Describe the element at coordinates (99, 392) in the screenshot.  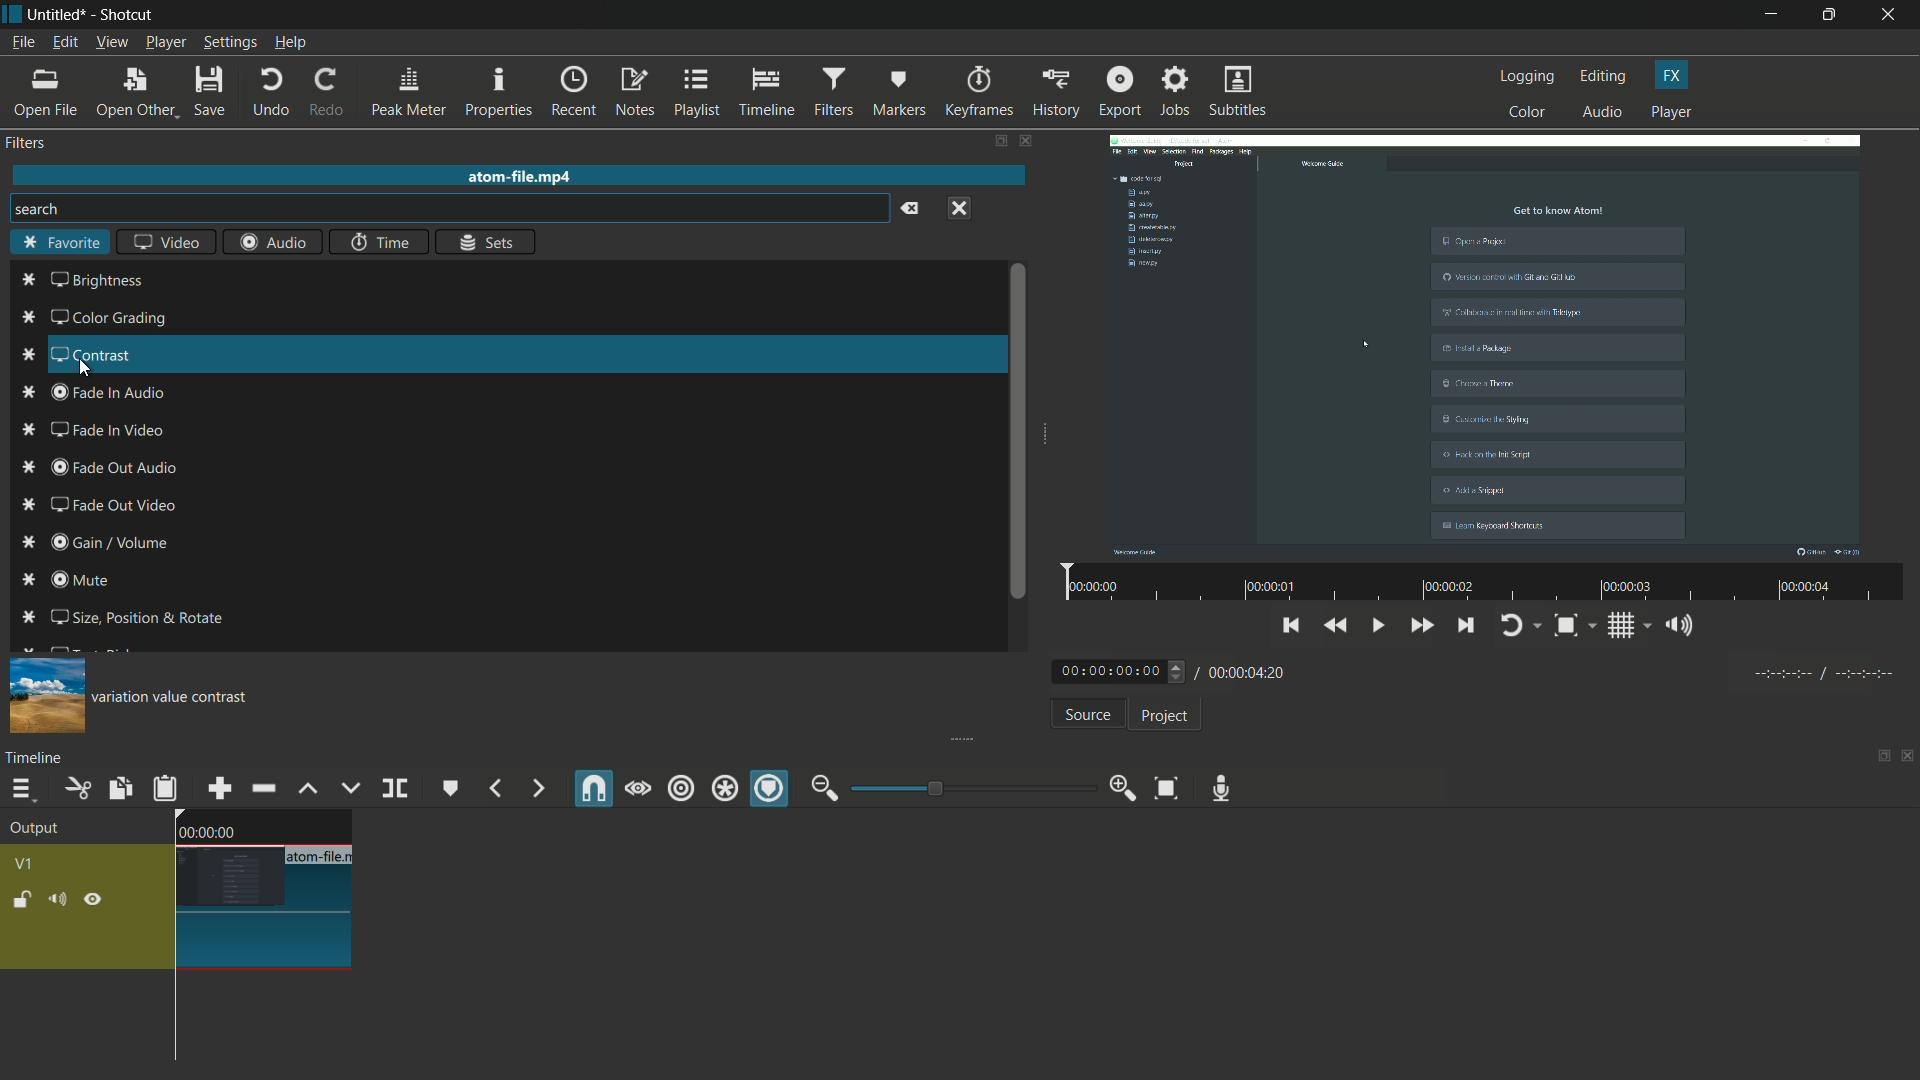
I see `fade in audio` at that location.